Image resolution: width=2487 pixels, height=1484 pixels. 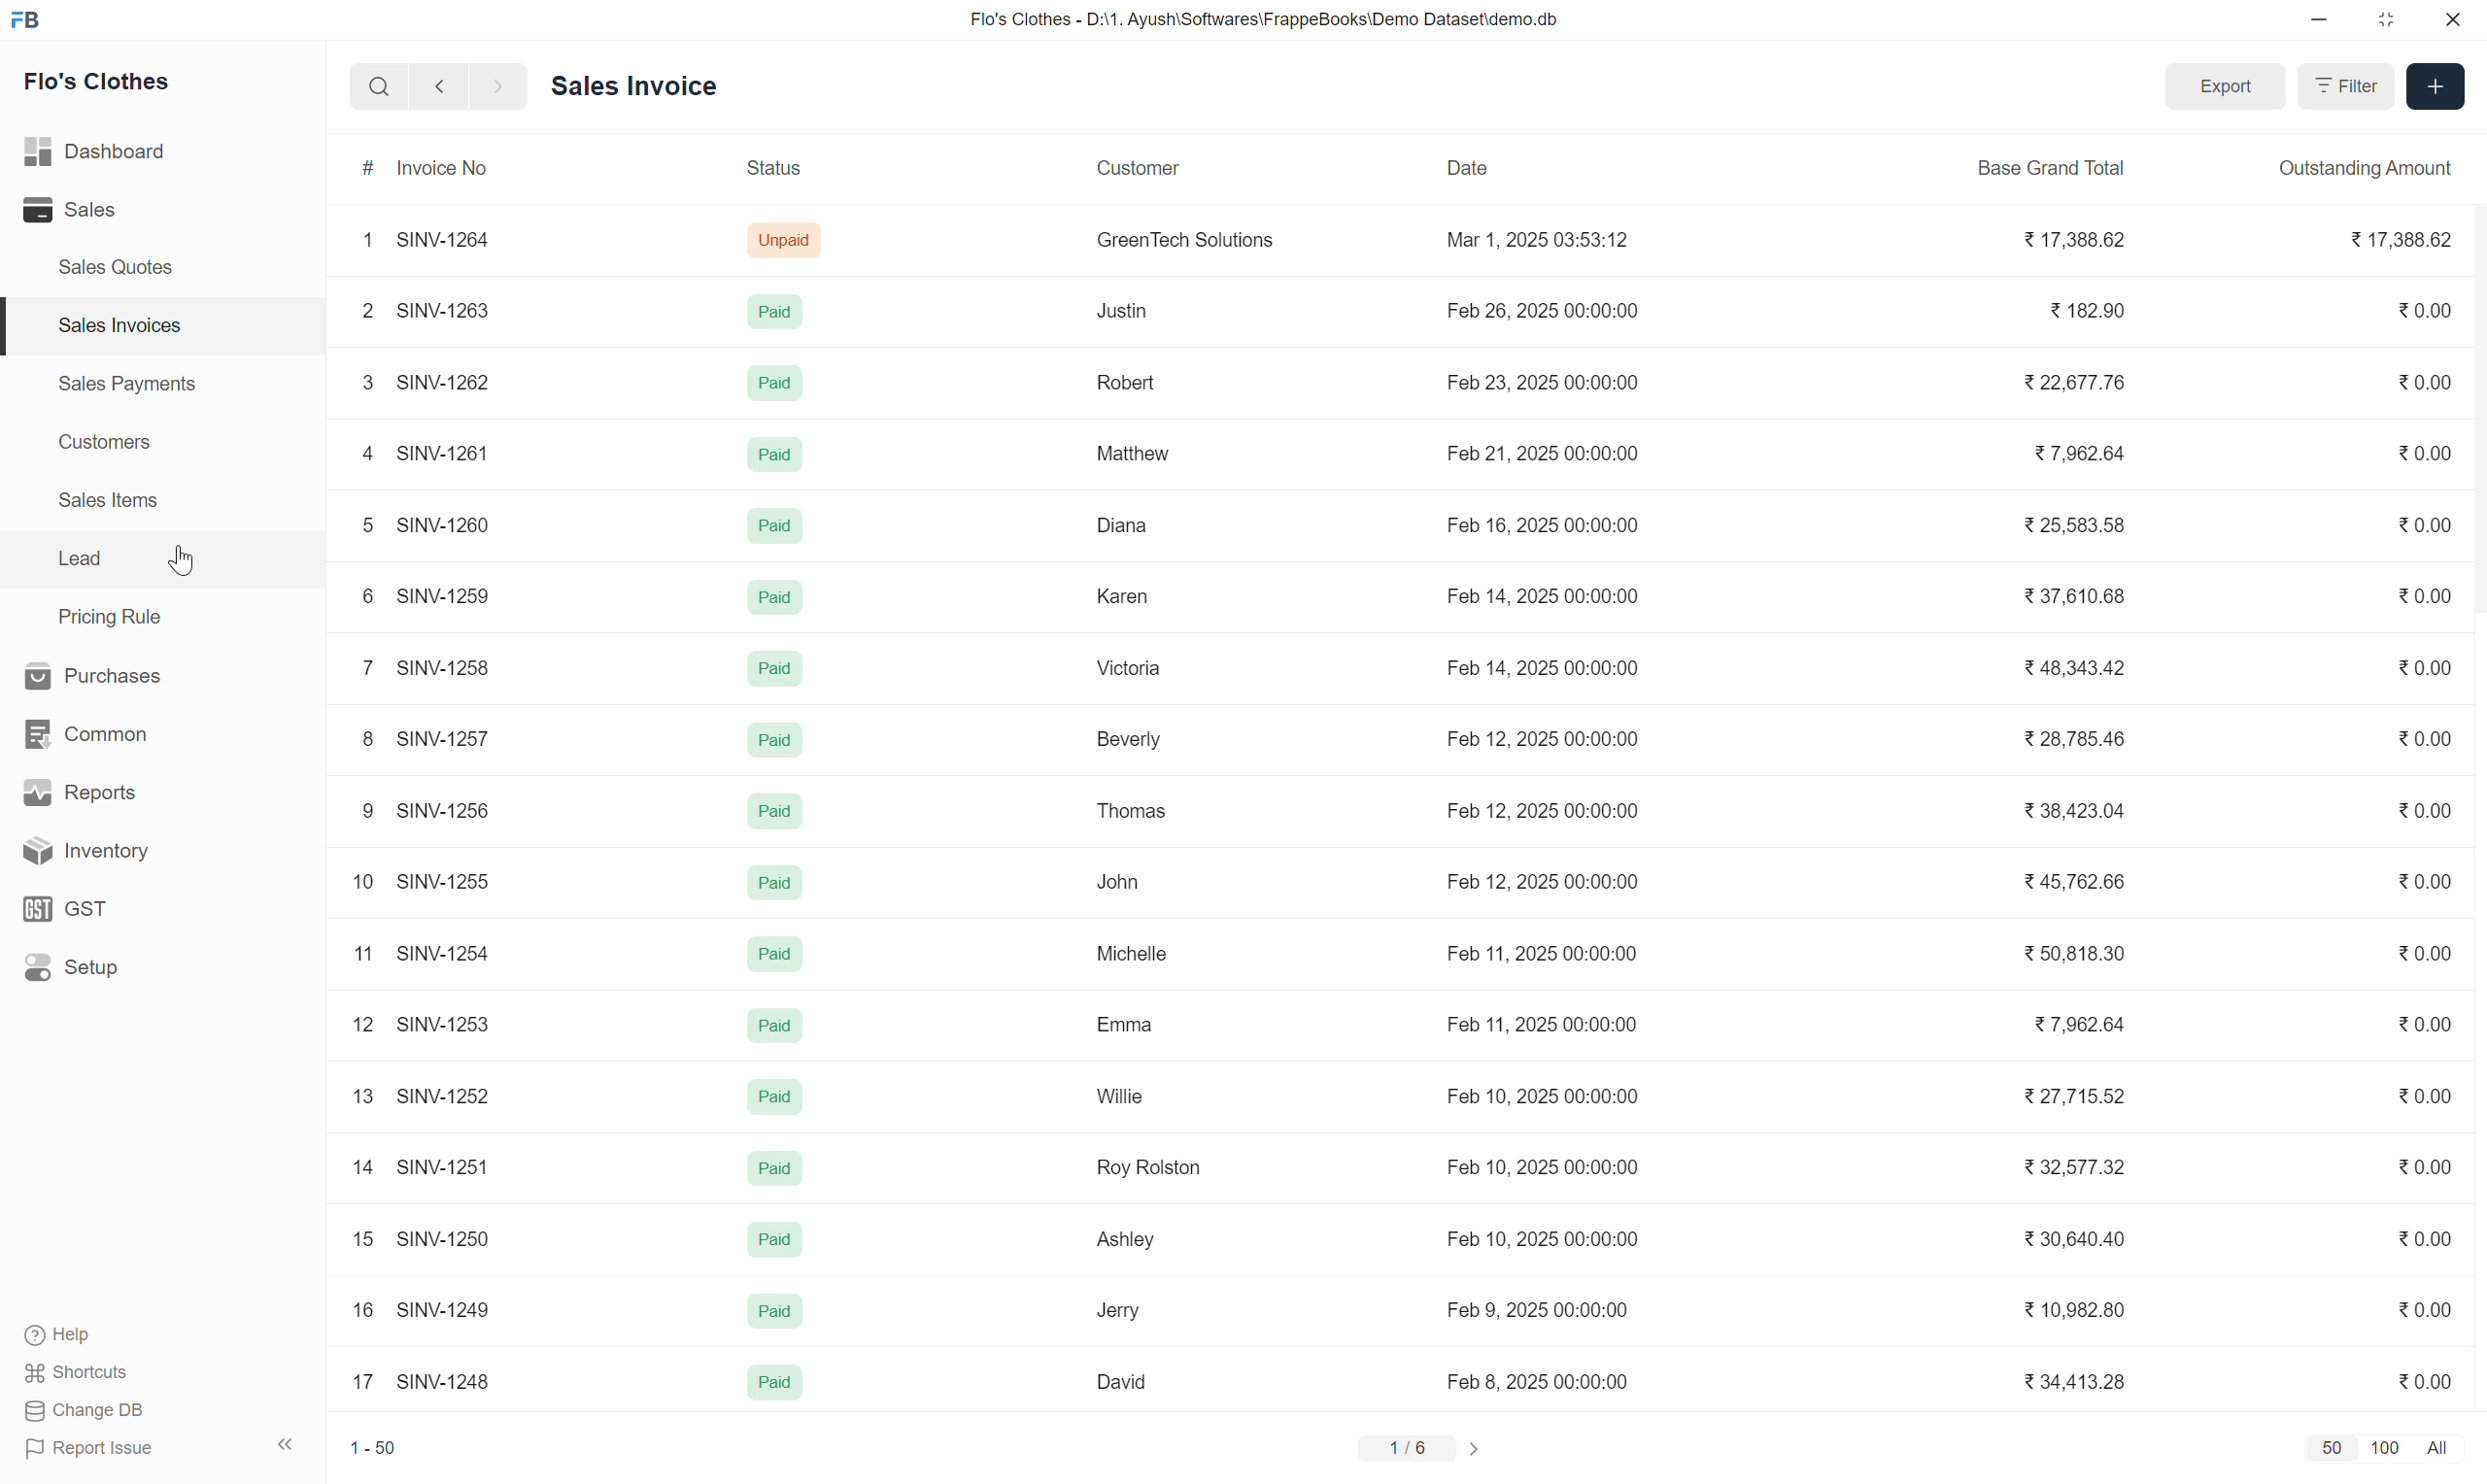 I want to click on #, so click(x=358, y=165).